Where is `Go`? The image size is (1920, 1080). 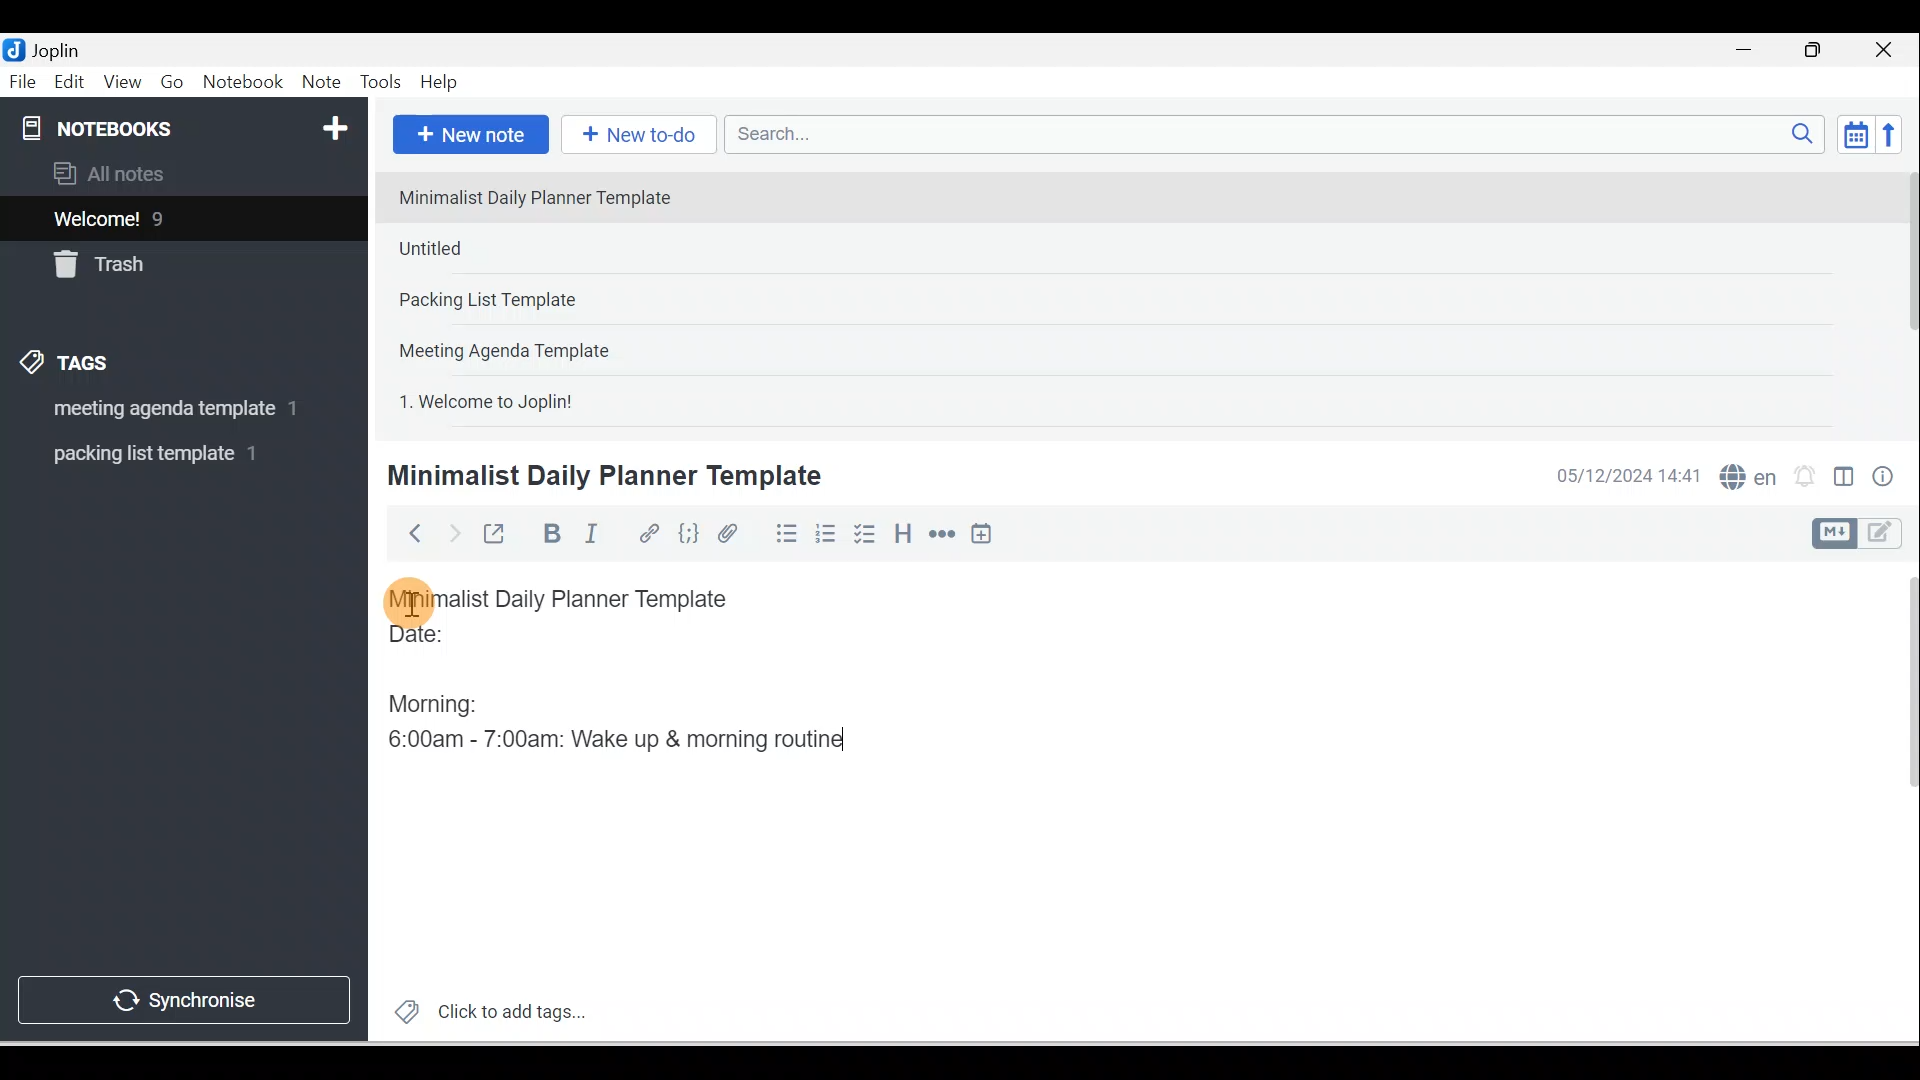 Go is located at coordinates (175, 83).